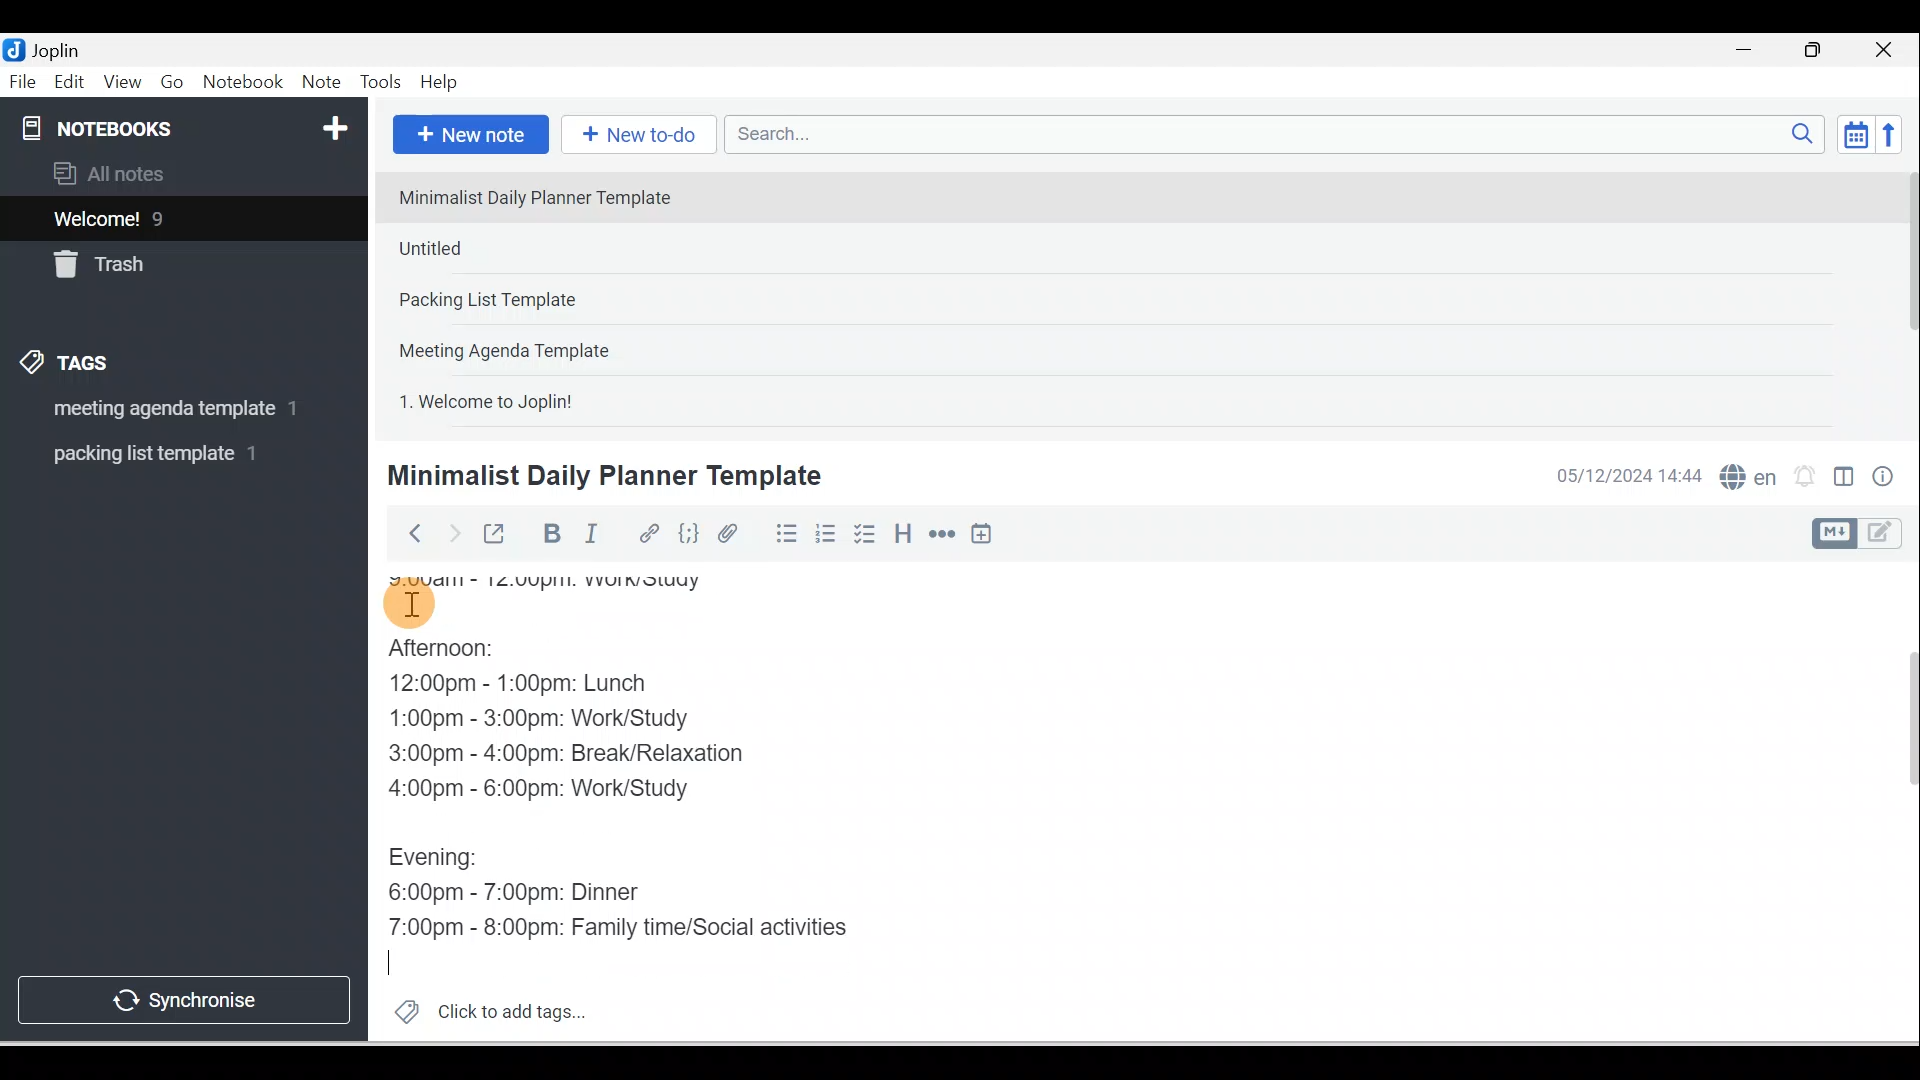 The height and width of the screenshot is (1080, 1920). What do you see at coordinates (447, 861) in the screenshot?
I see `Evening:` at bounding box center [447, 861].